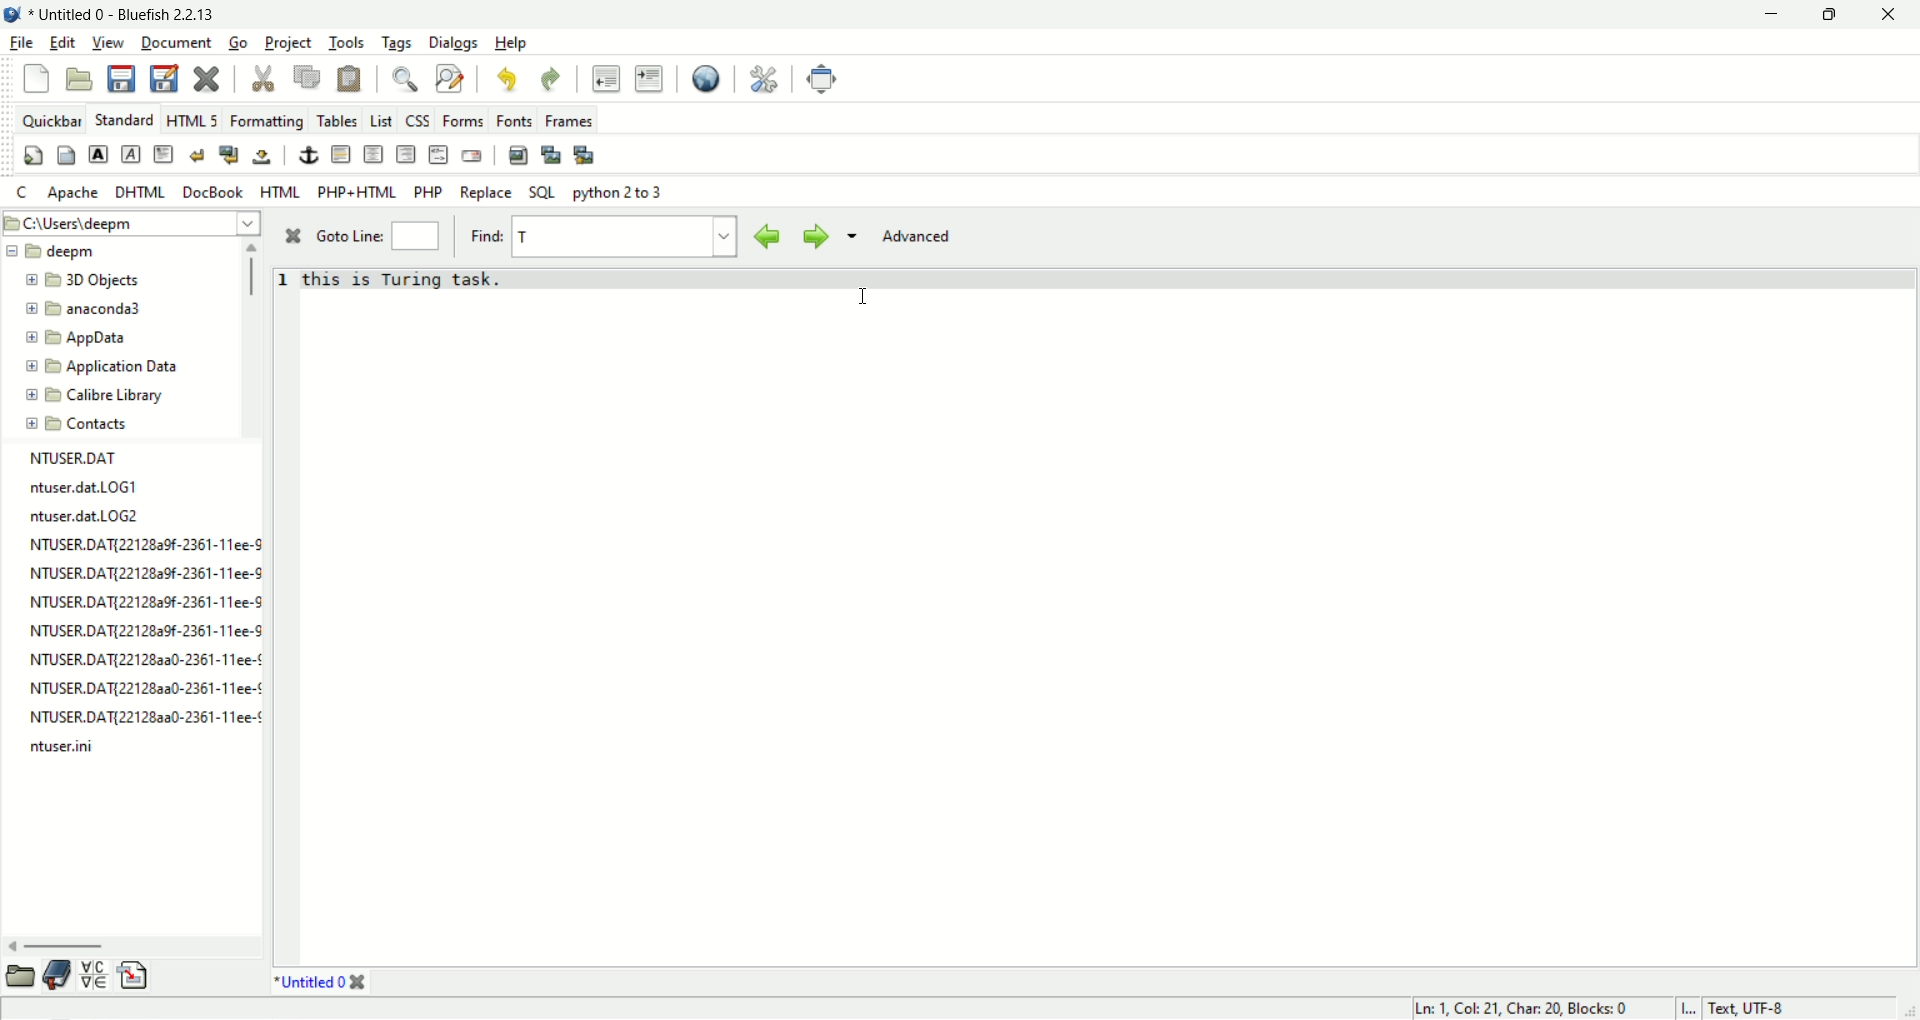  Describe the element at coordinates (340, 154) in the screenshot. I see `horizontal rule` at that location.